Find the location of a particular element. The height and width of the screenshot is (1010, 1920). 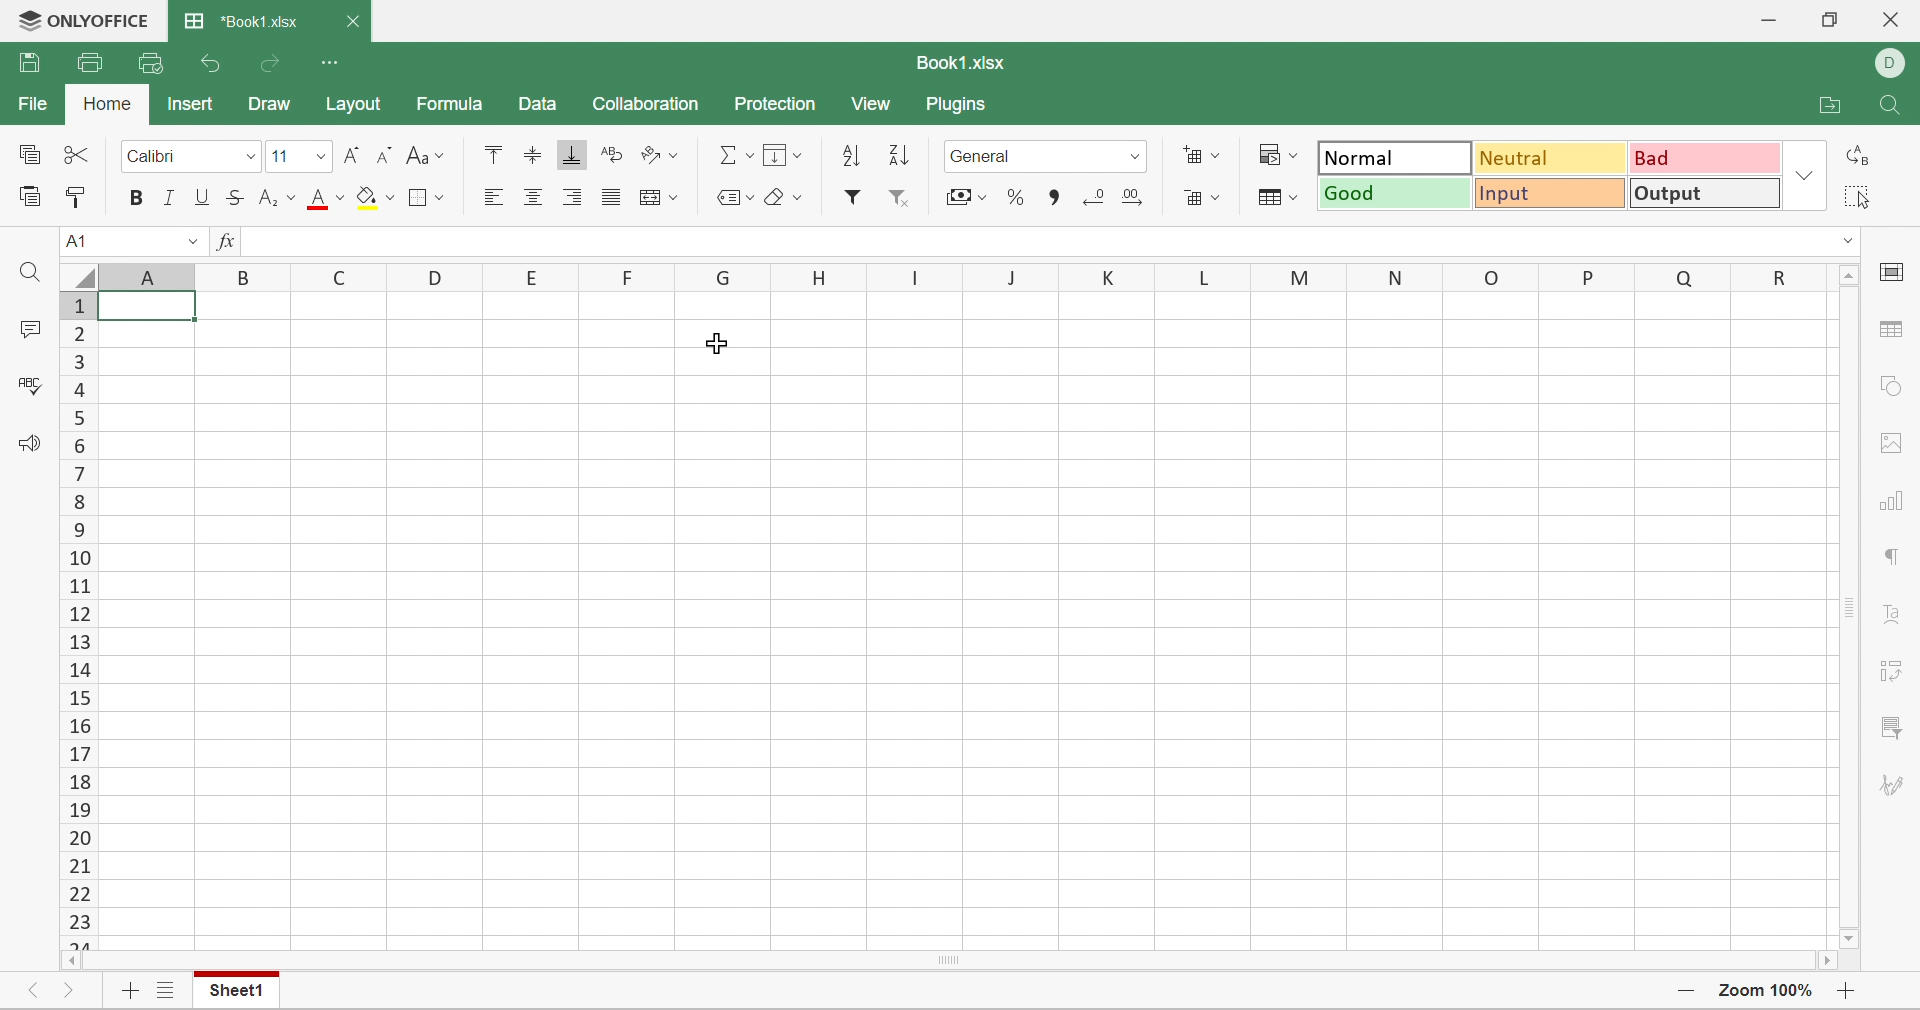

Zoom out is located at coordinates (1684, 991).